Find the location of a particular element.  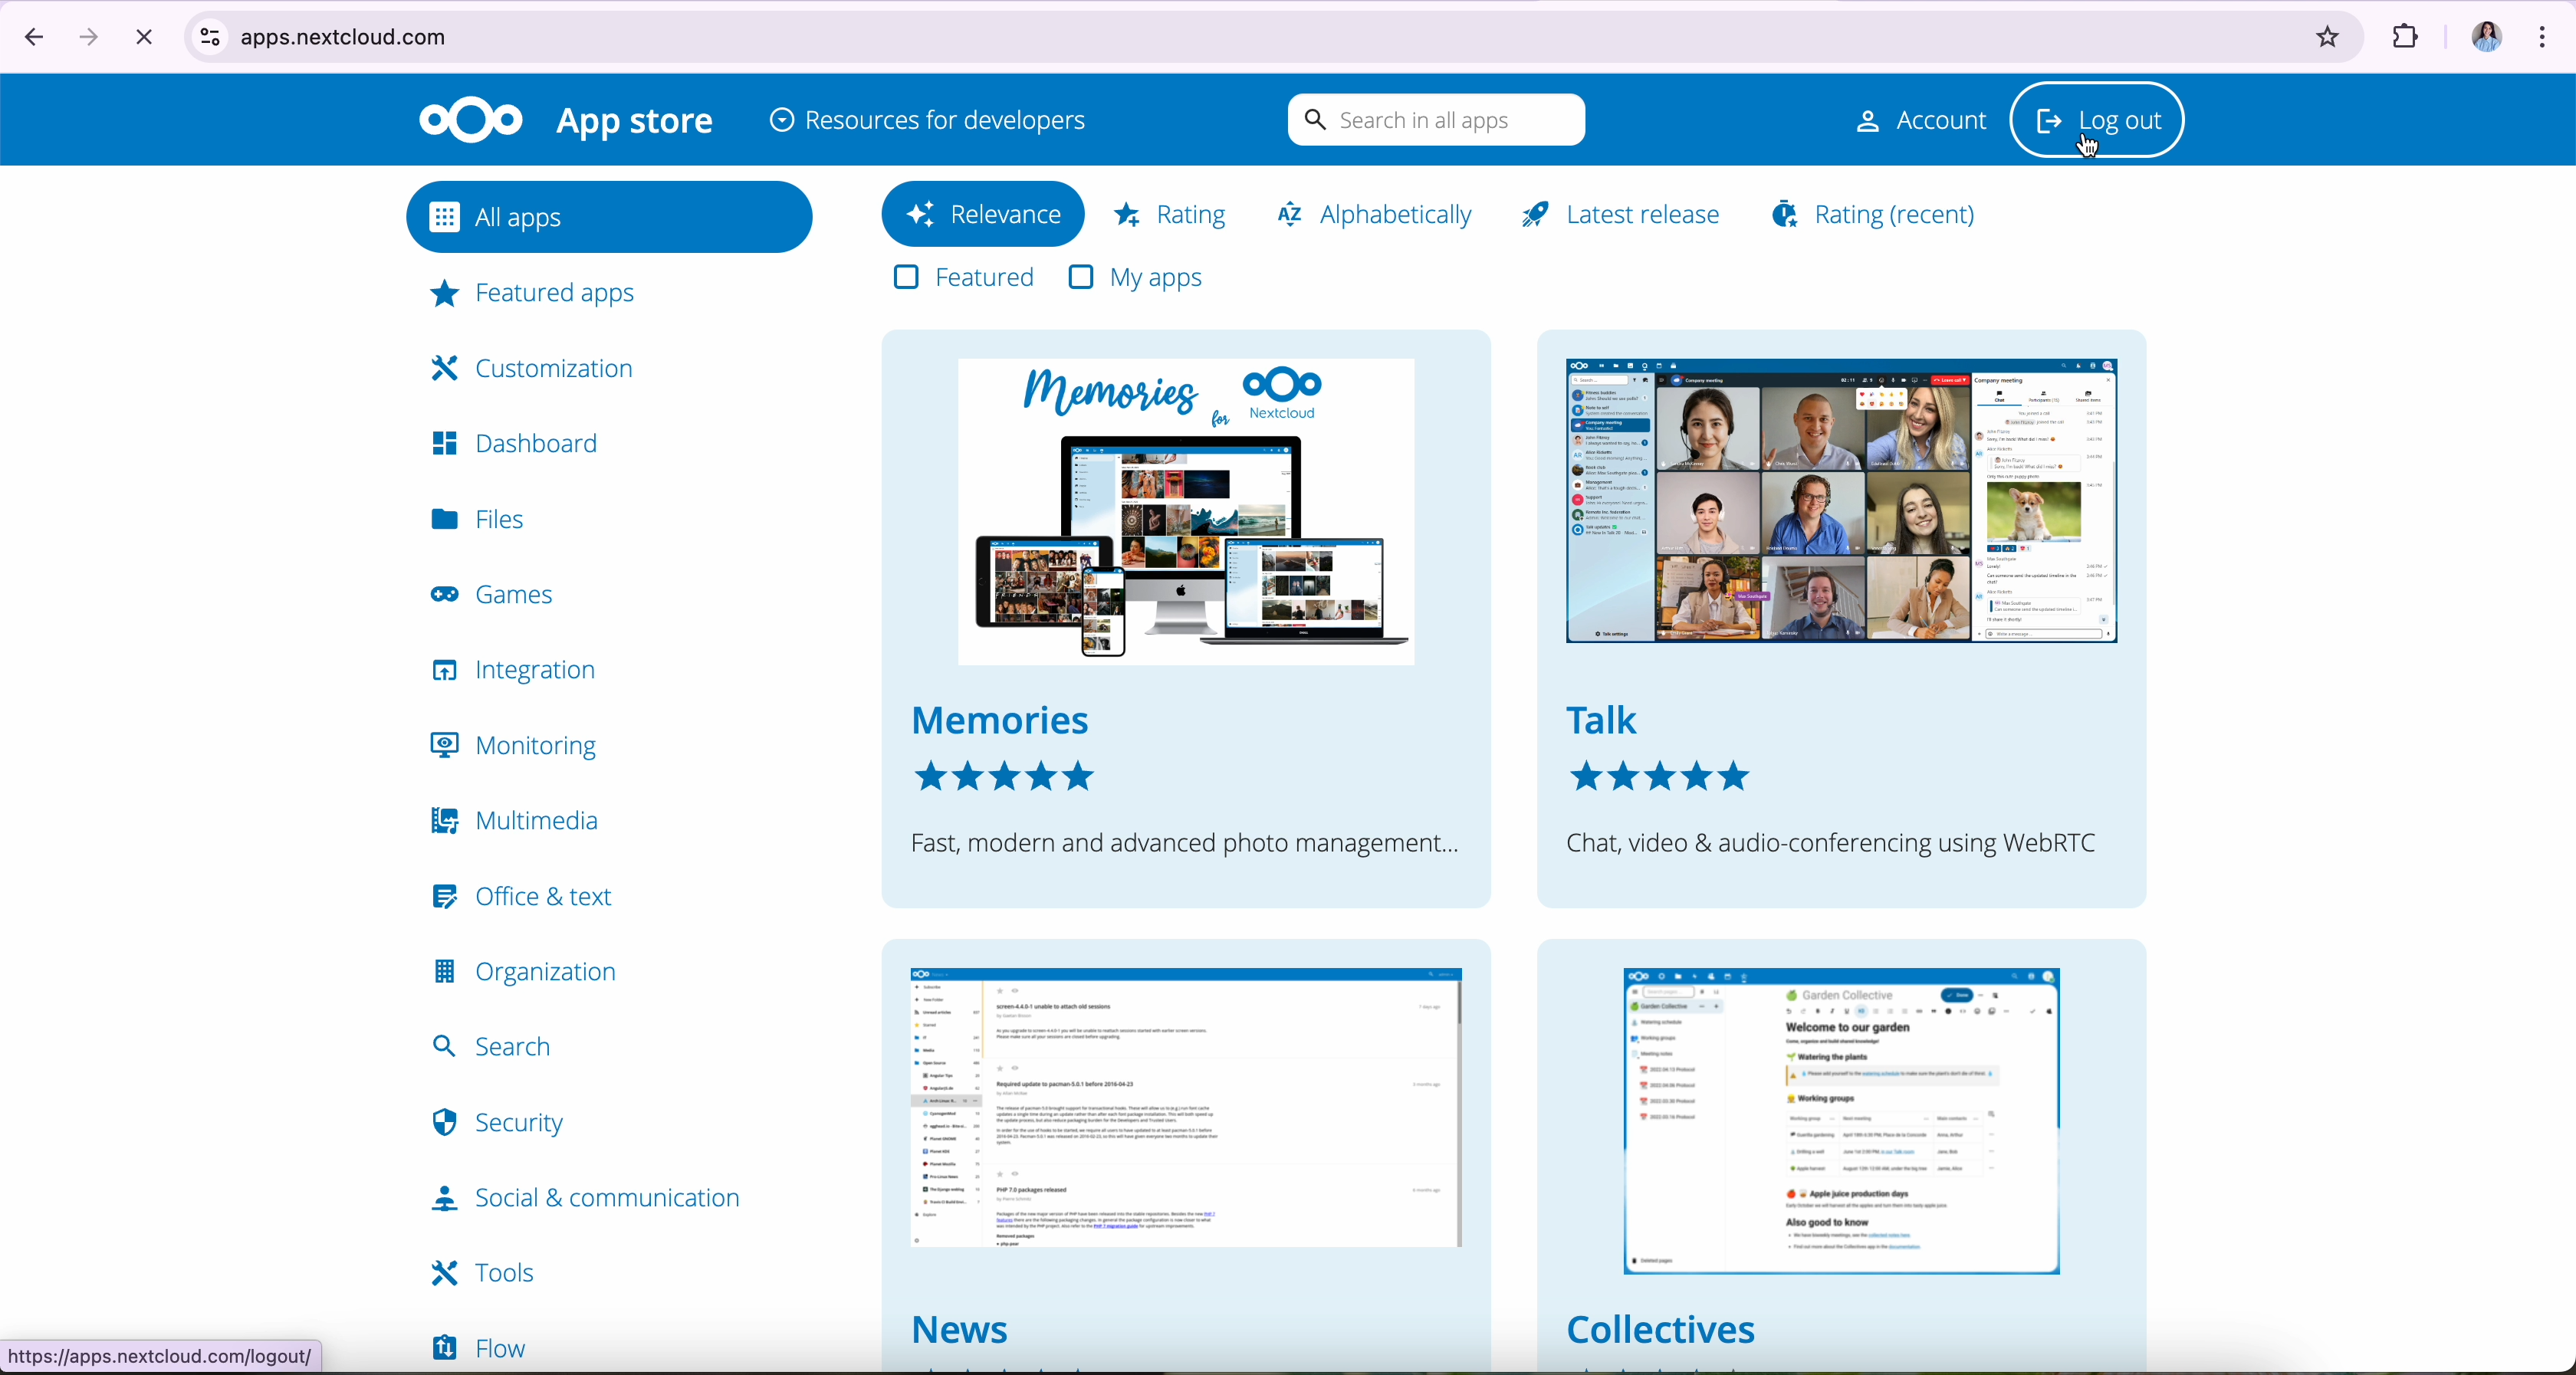

Nextcloud logo is located at coordinates (470, 118).